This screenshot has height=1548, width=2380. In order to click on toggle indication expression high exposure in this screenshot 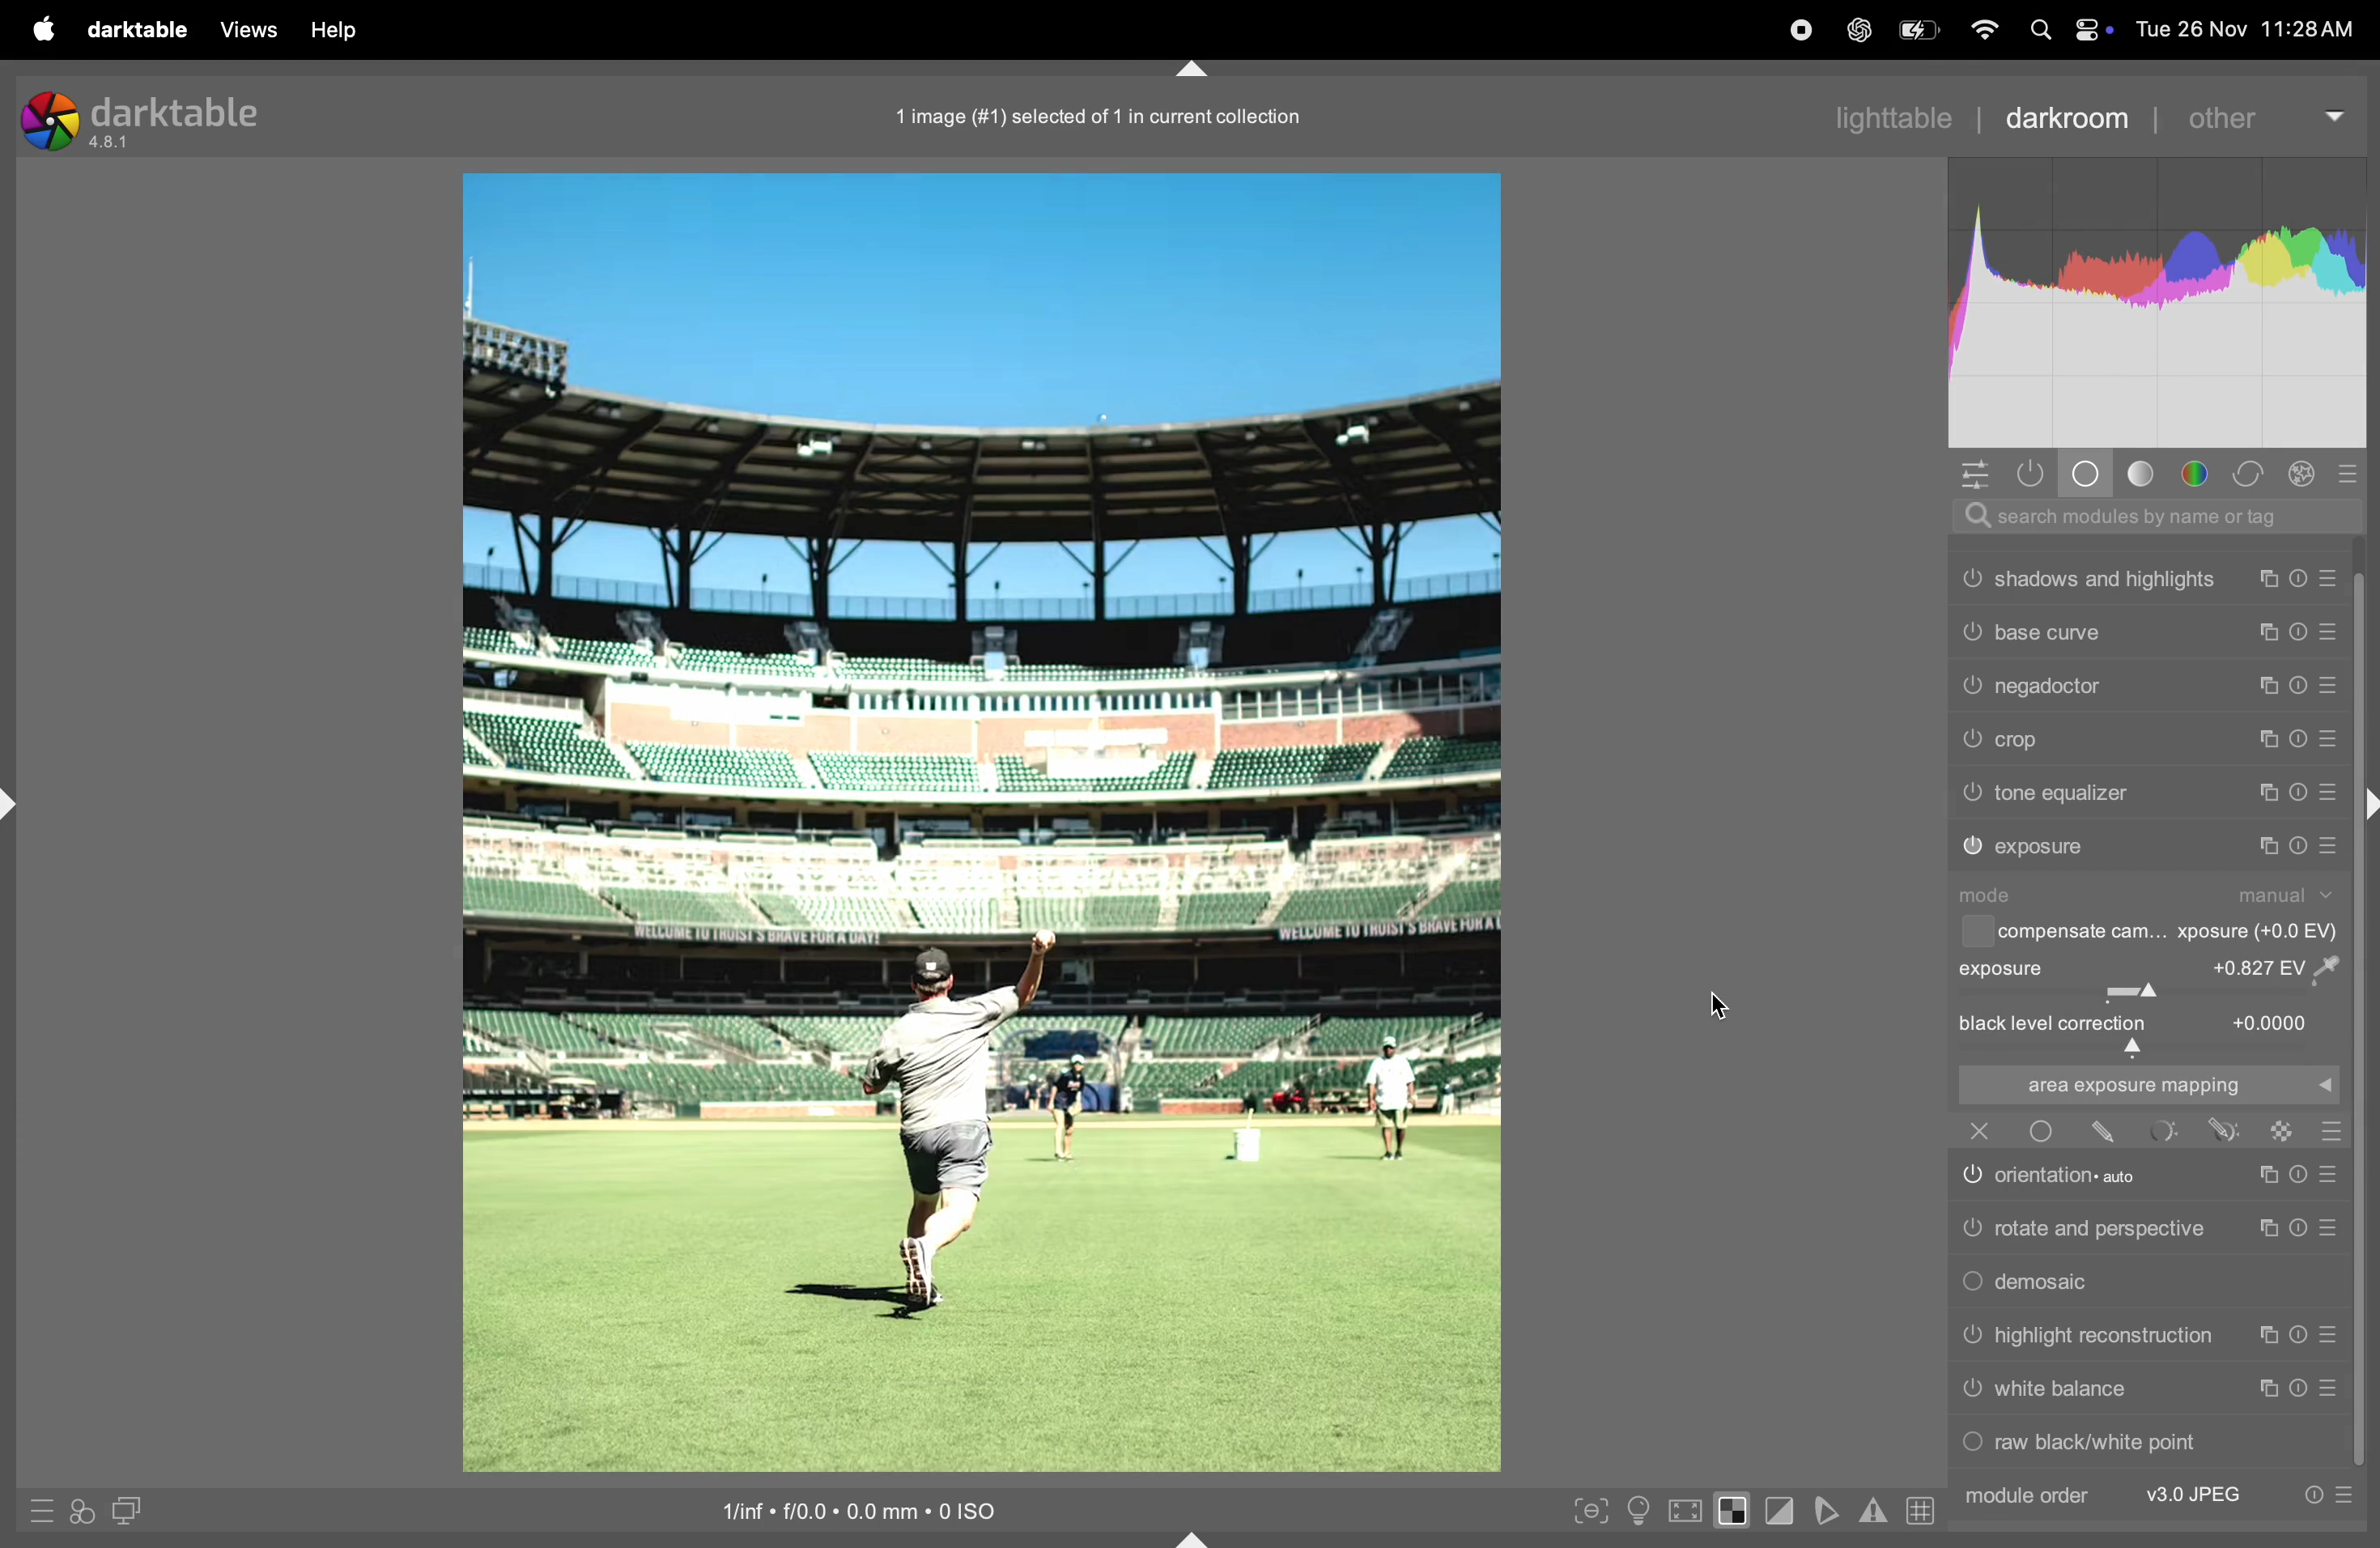, I will do `click(1735, 1510)`.